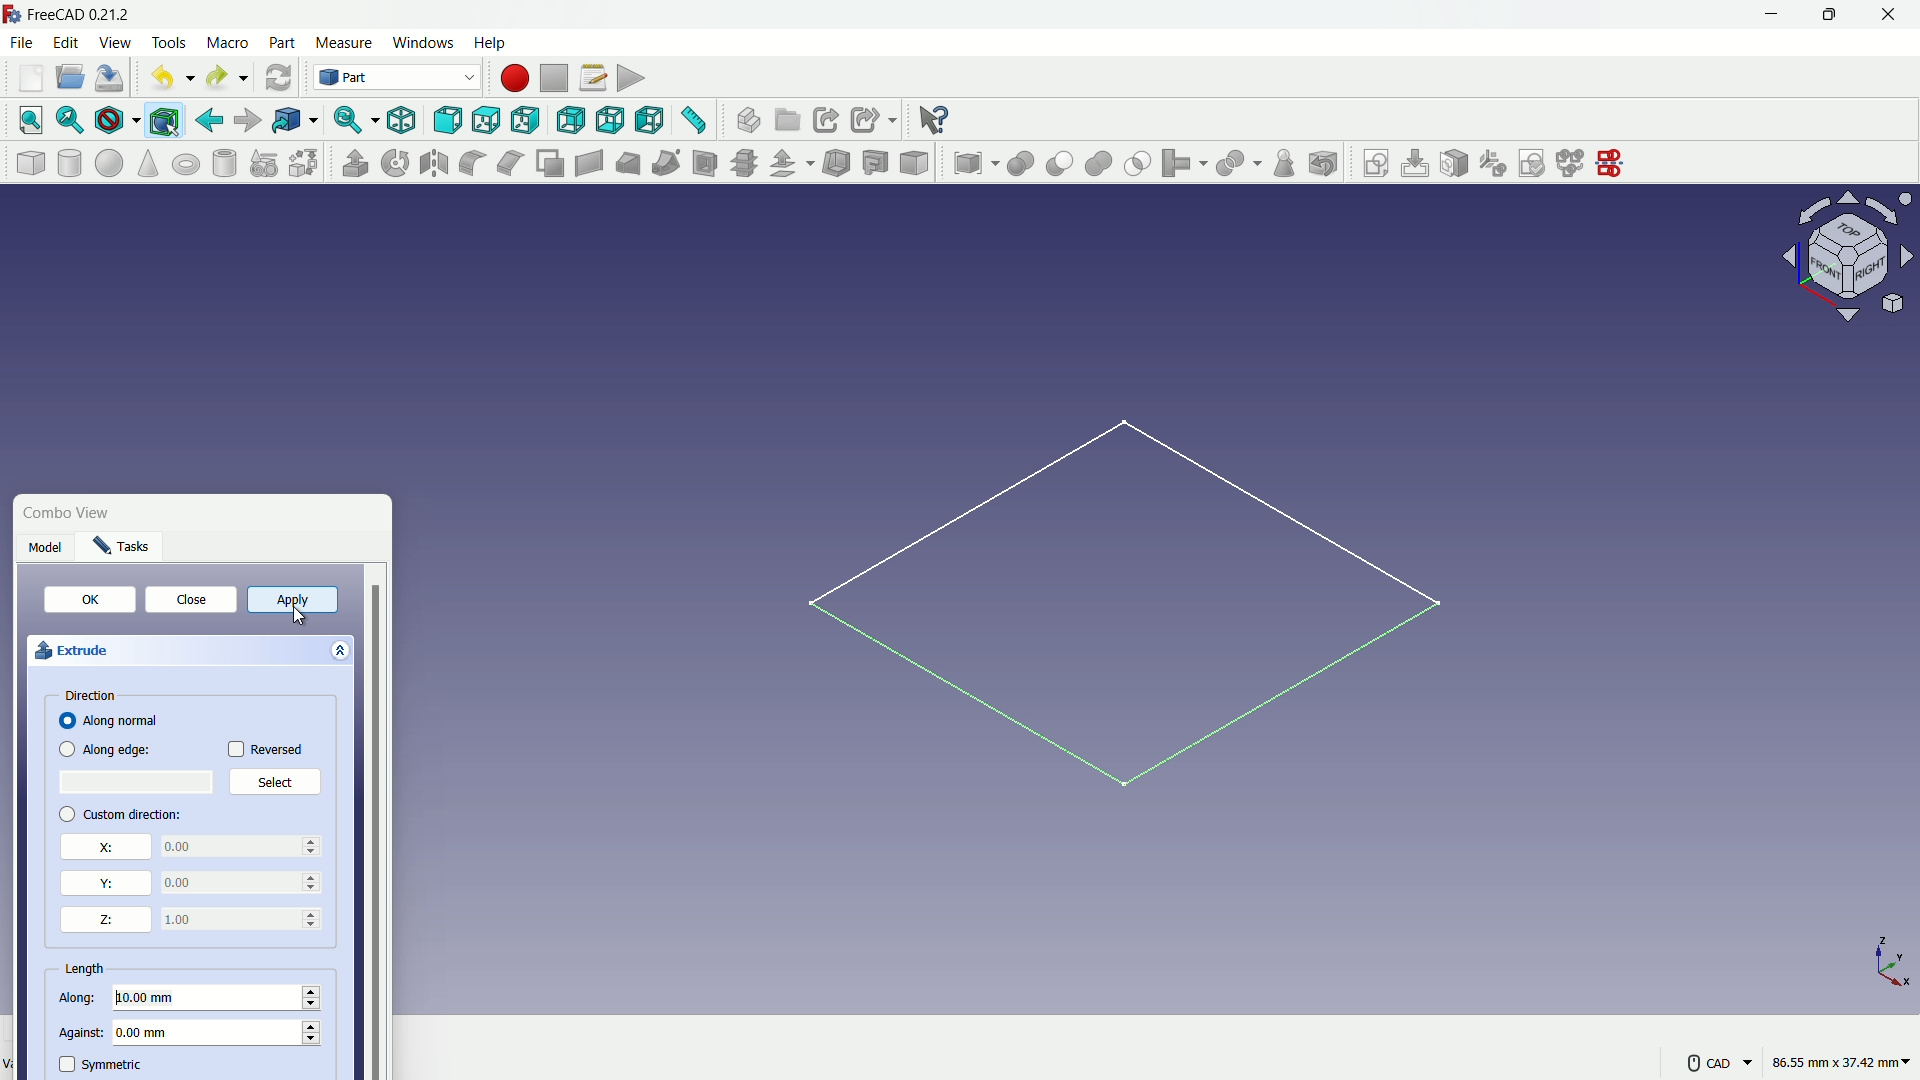  What do you see at coordinates (435, 163) in the screenshot?
I see `mirroring` at bounding box center [435, 163].